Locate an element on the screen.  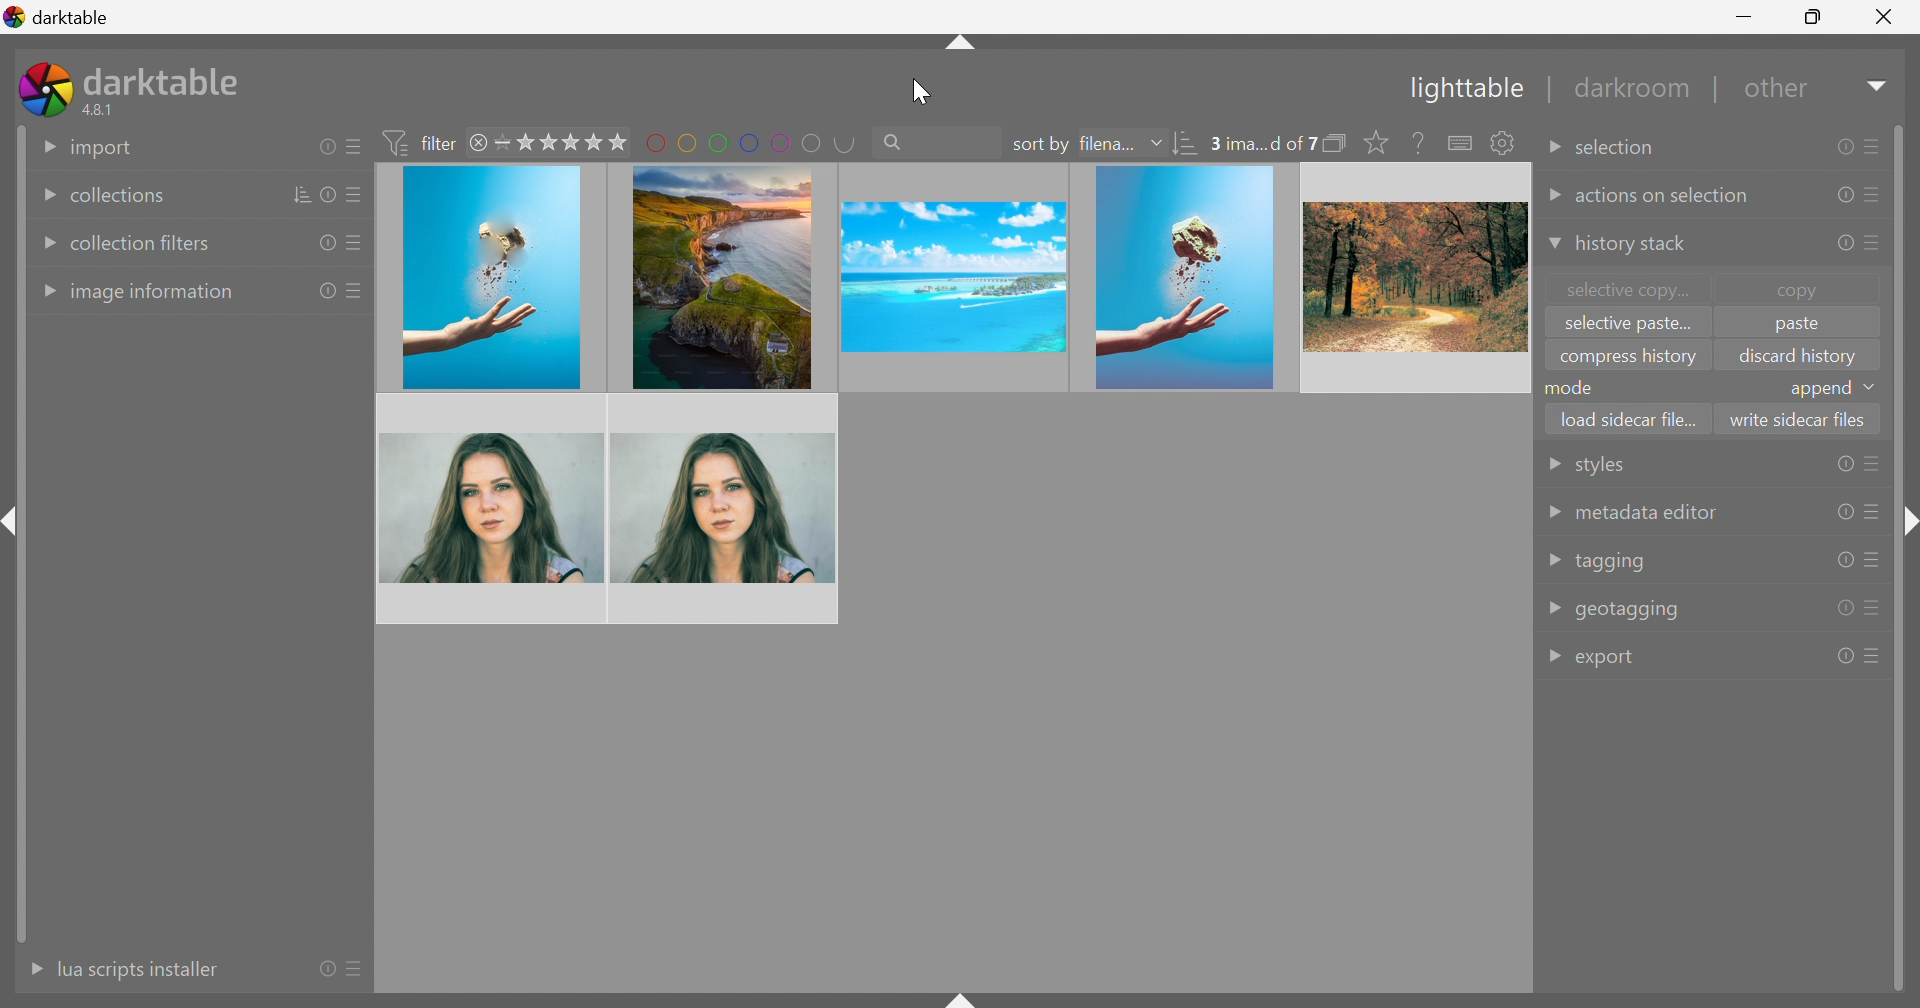
darktable is located at coordinates (58, 14).